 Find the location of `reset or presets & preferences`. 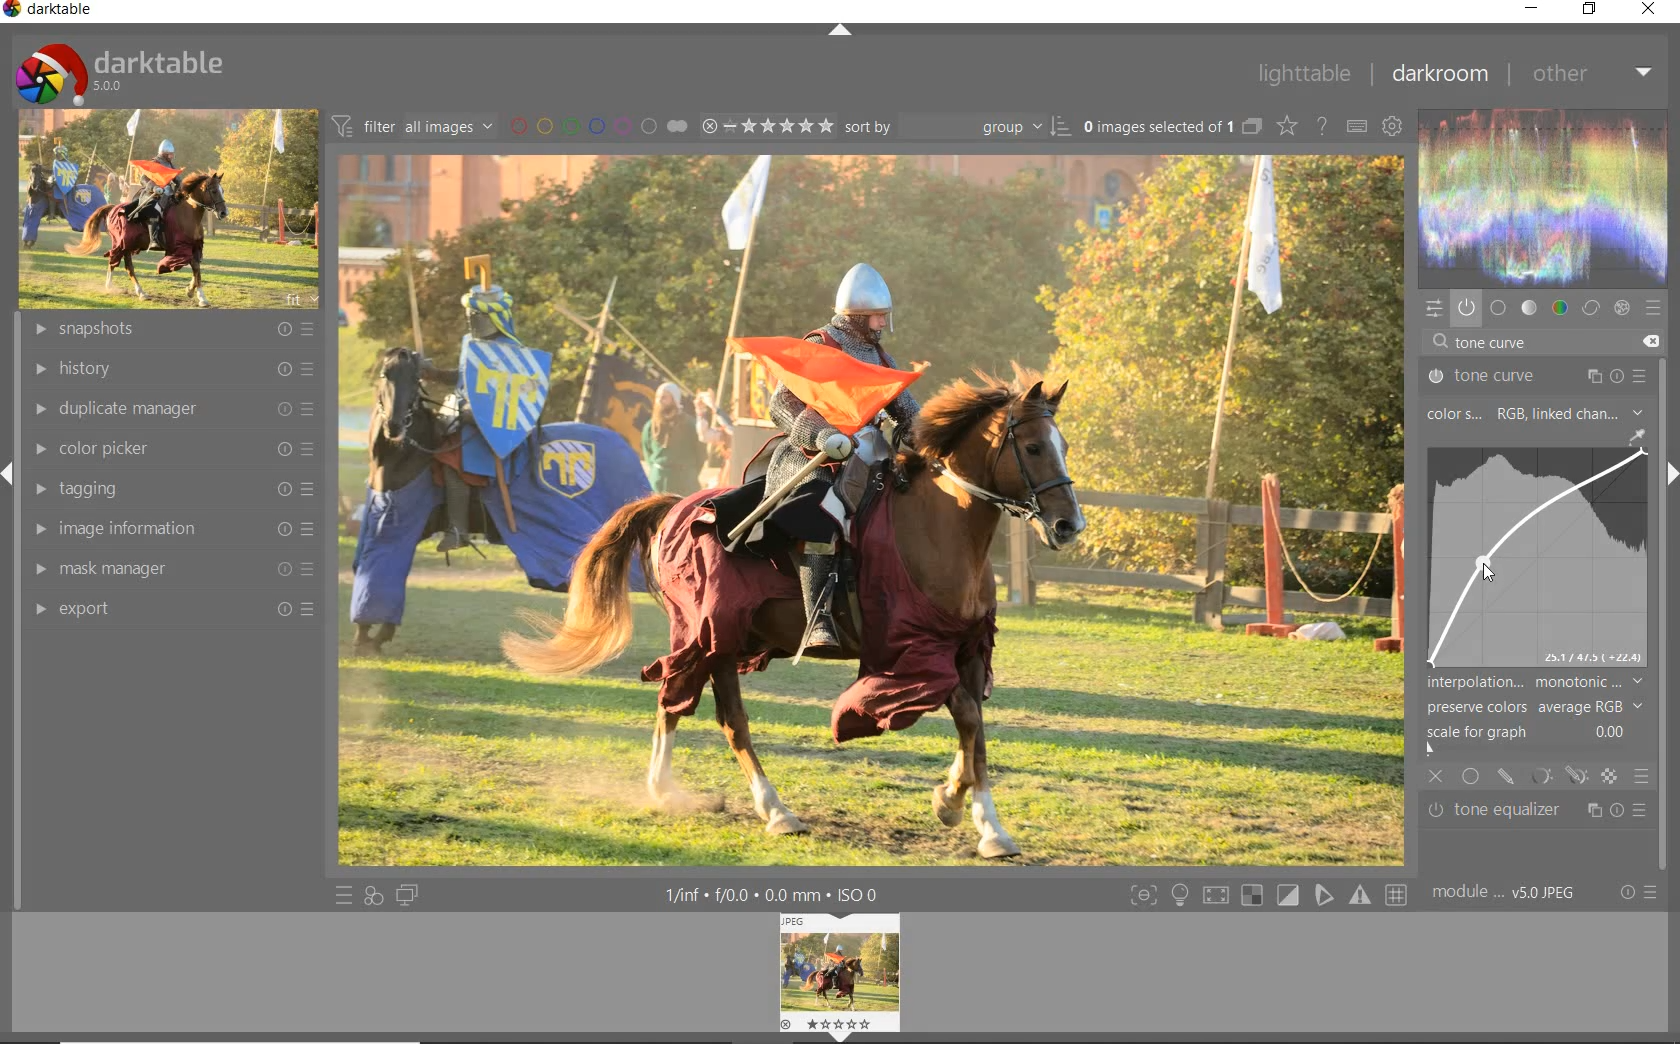

reset or presets & preferences is located at coordinates (1638, 894).